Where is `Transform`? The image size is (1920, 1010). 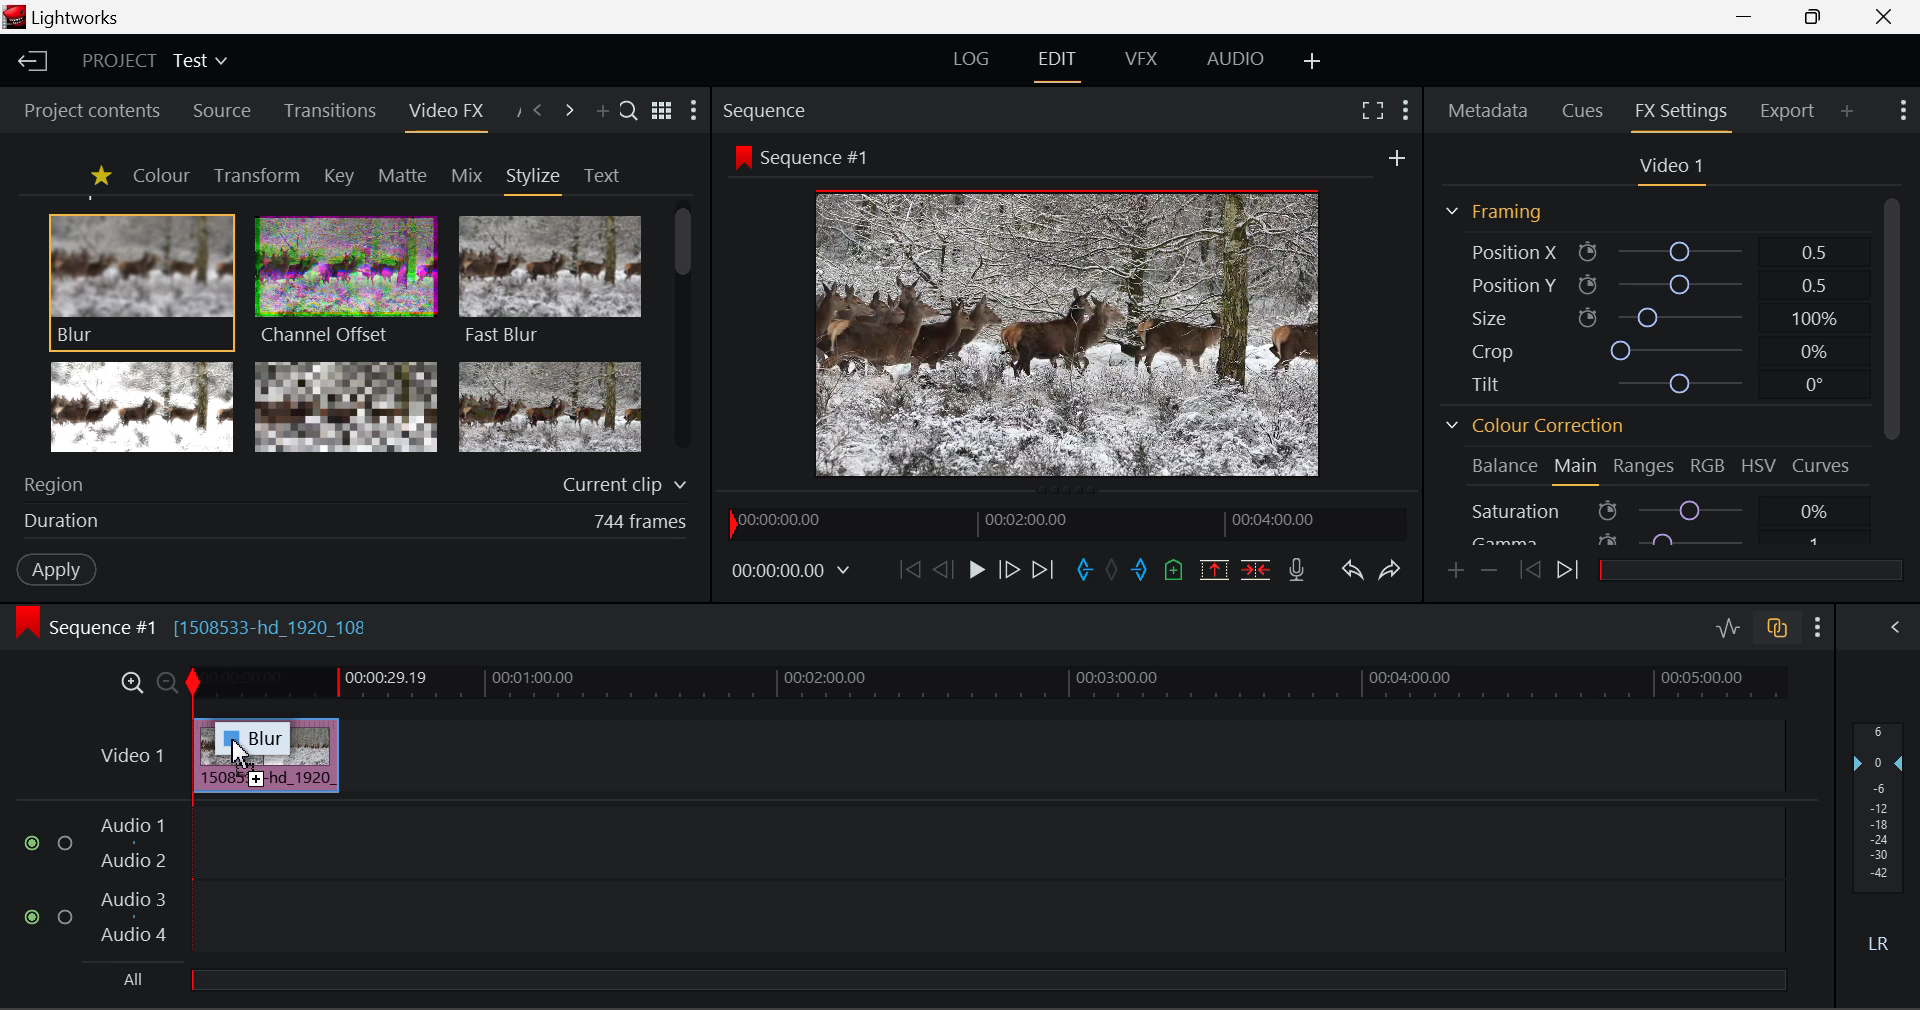
Transform is located at coordinates (256, 175).